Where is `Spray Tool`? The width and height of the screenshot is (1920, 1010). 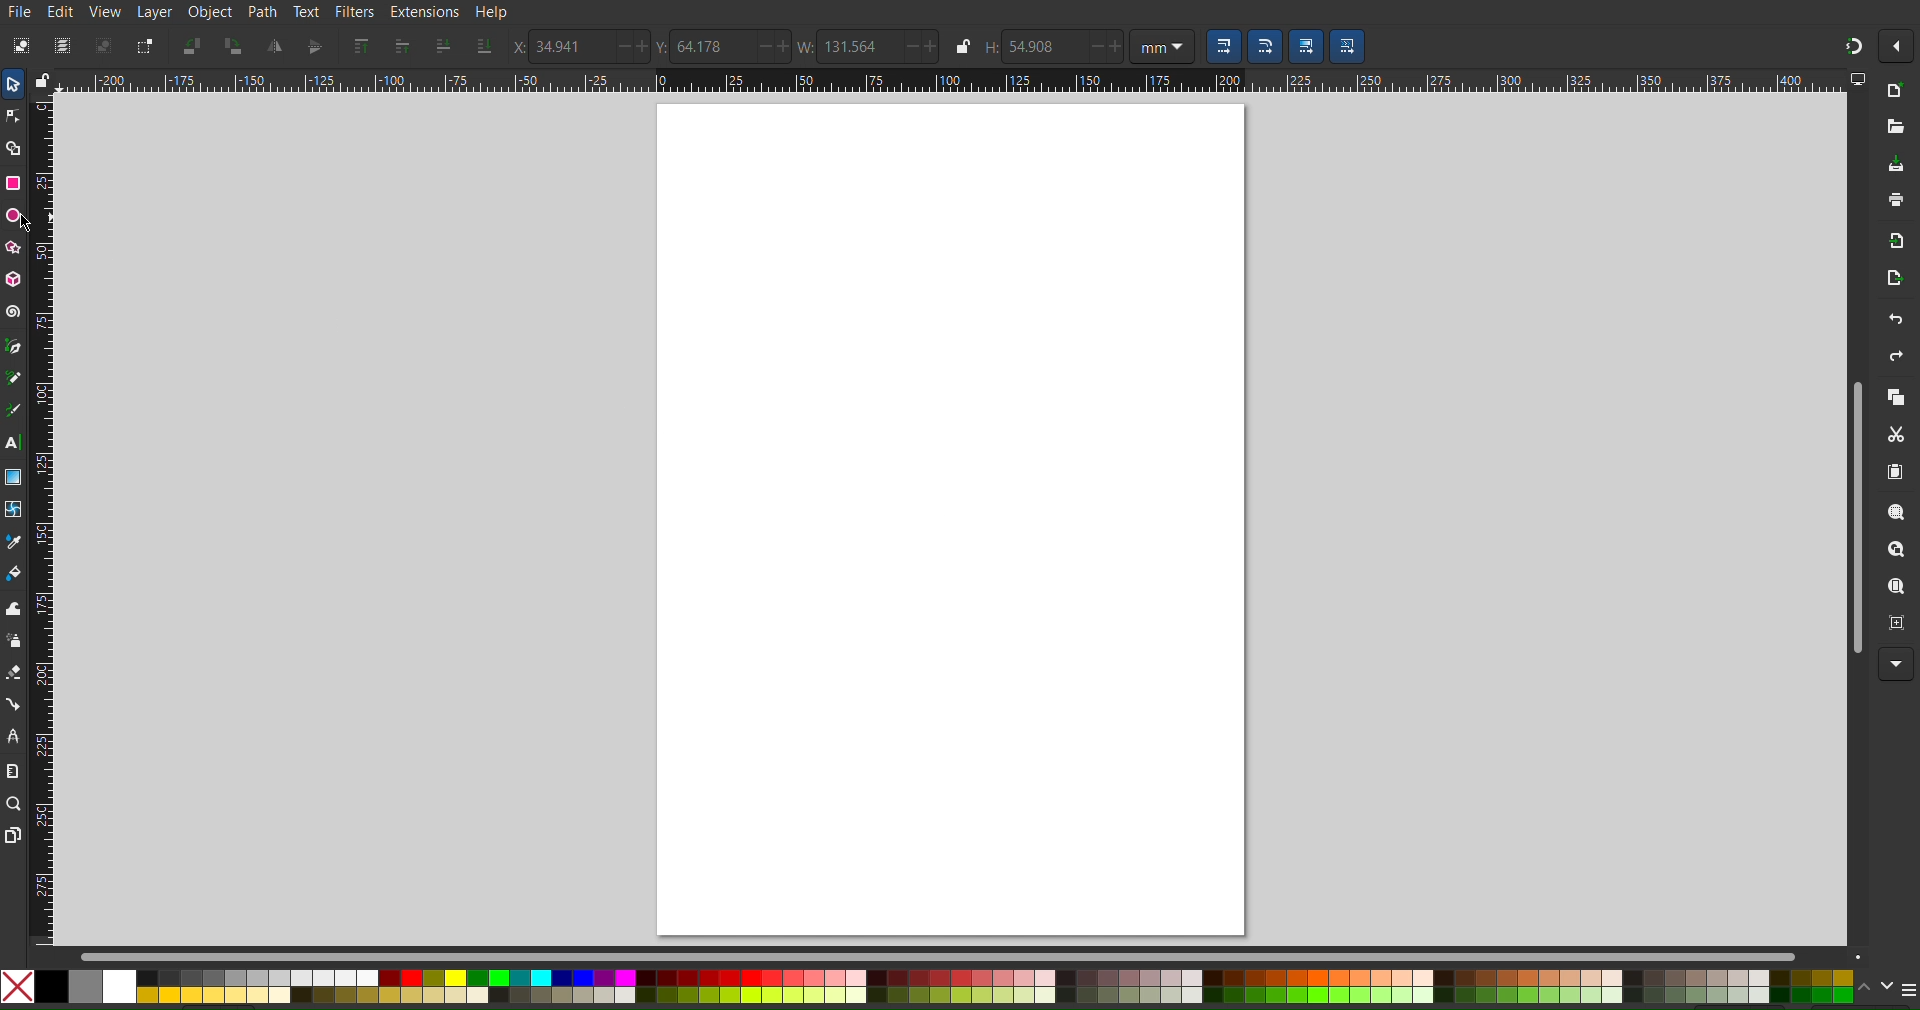
Spray Tool is located at coordinates (13, 675).